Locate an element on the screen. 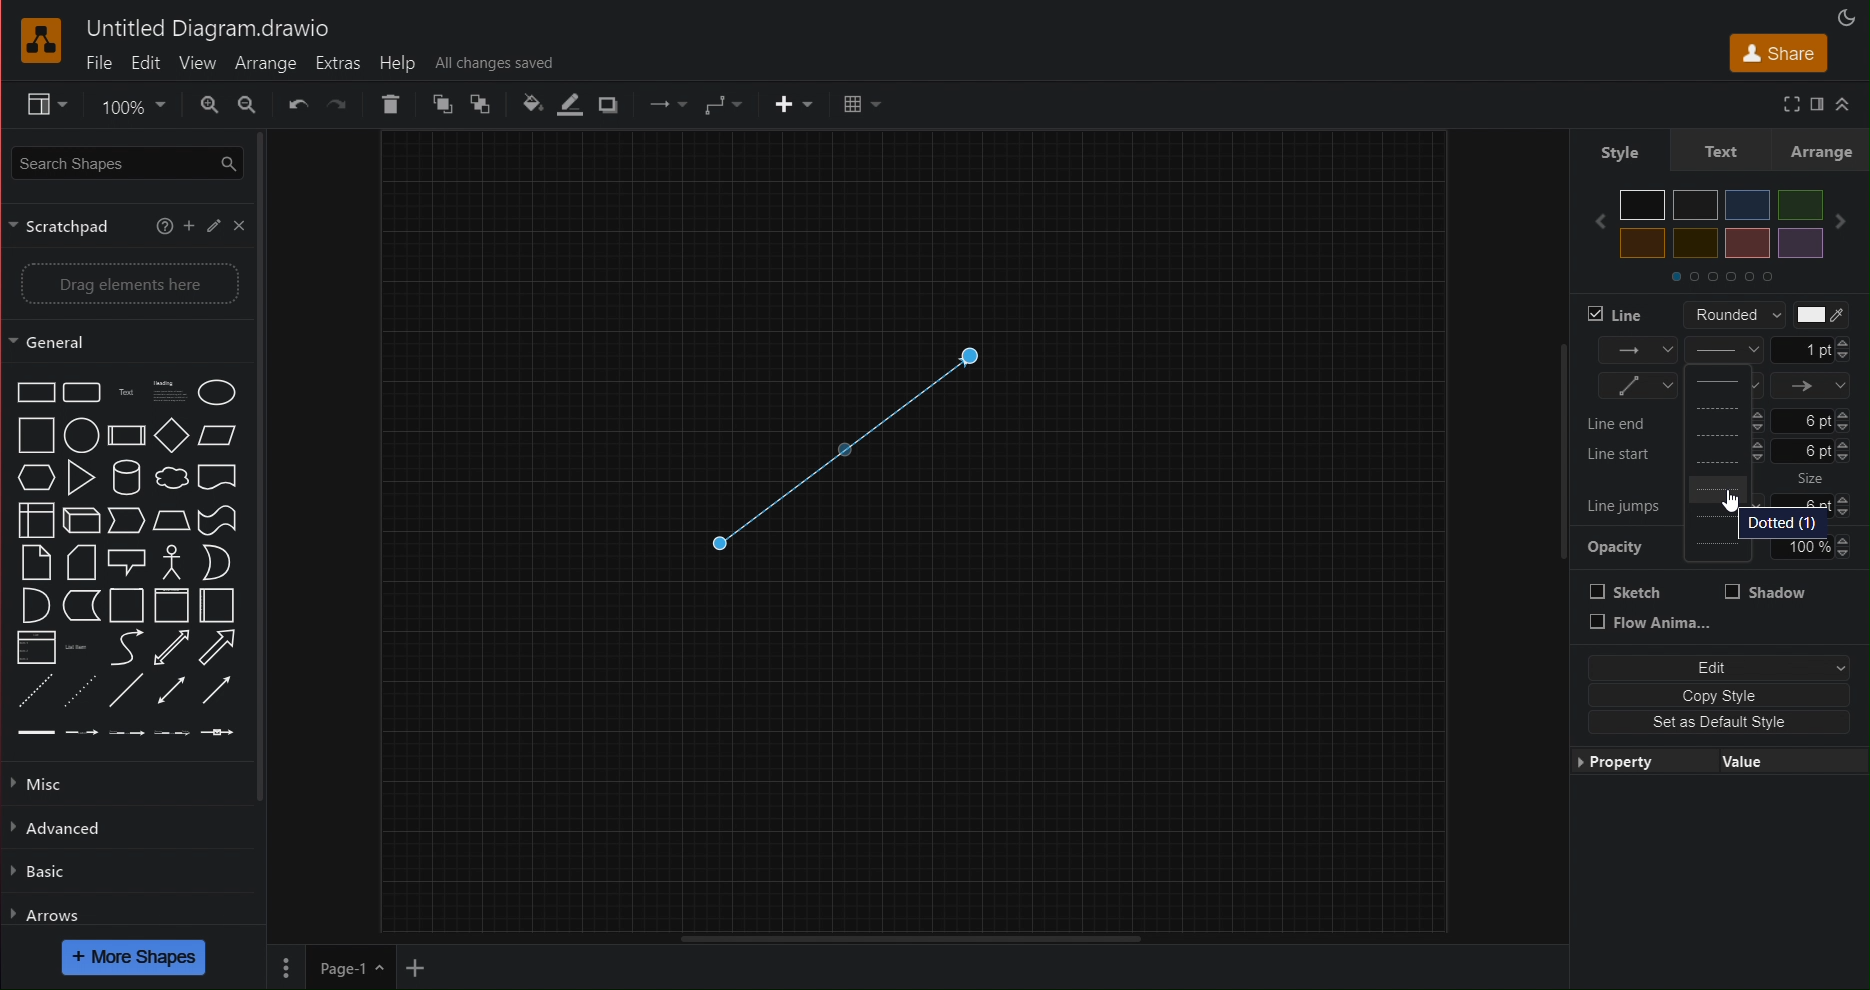   is located at coordinates (1785, 103).